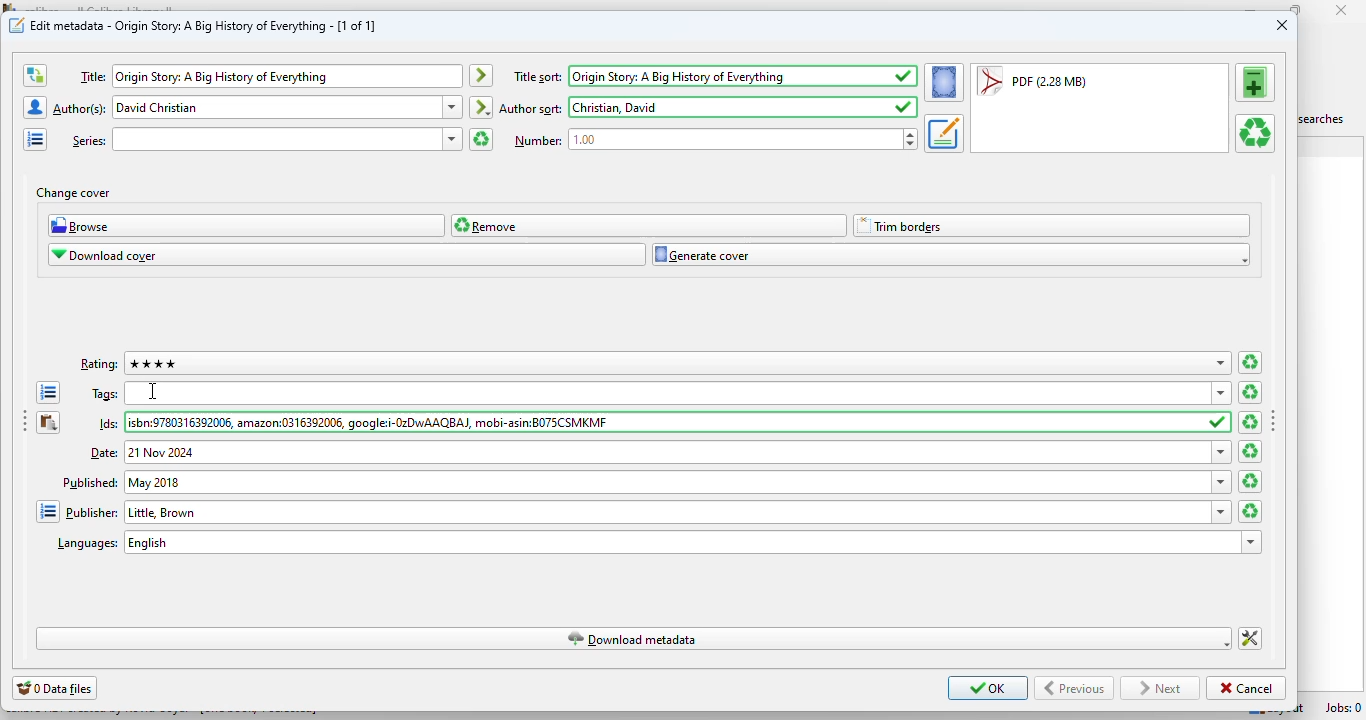 The width and height of the screenshot is (1366, 720). What do you see at coordinates (1250, 511) in the screenshot?
I see `clear publisher` at bounding box center [1250, 511].